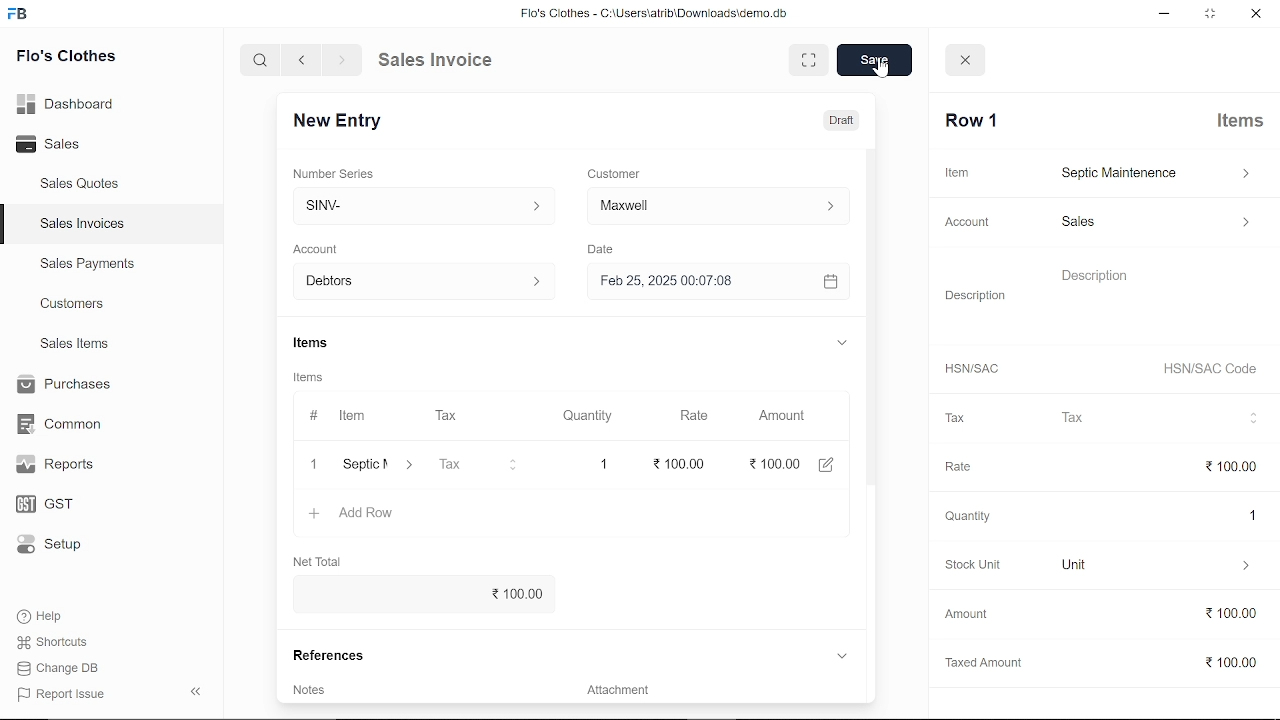 This screenshot has width=1280, height=720. Describe the element at coordinates (42, 616) in the screenshot. I see `Help` at that location.